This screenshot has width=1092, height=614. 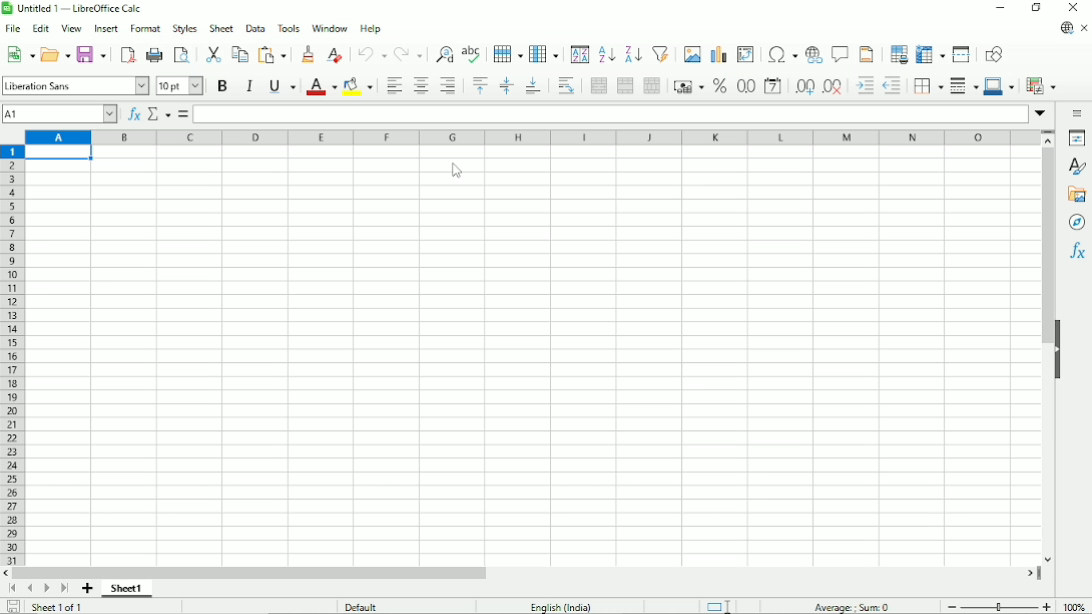 I want to click on Function wizard, so click(x=133, y=114).